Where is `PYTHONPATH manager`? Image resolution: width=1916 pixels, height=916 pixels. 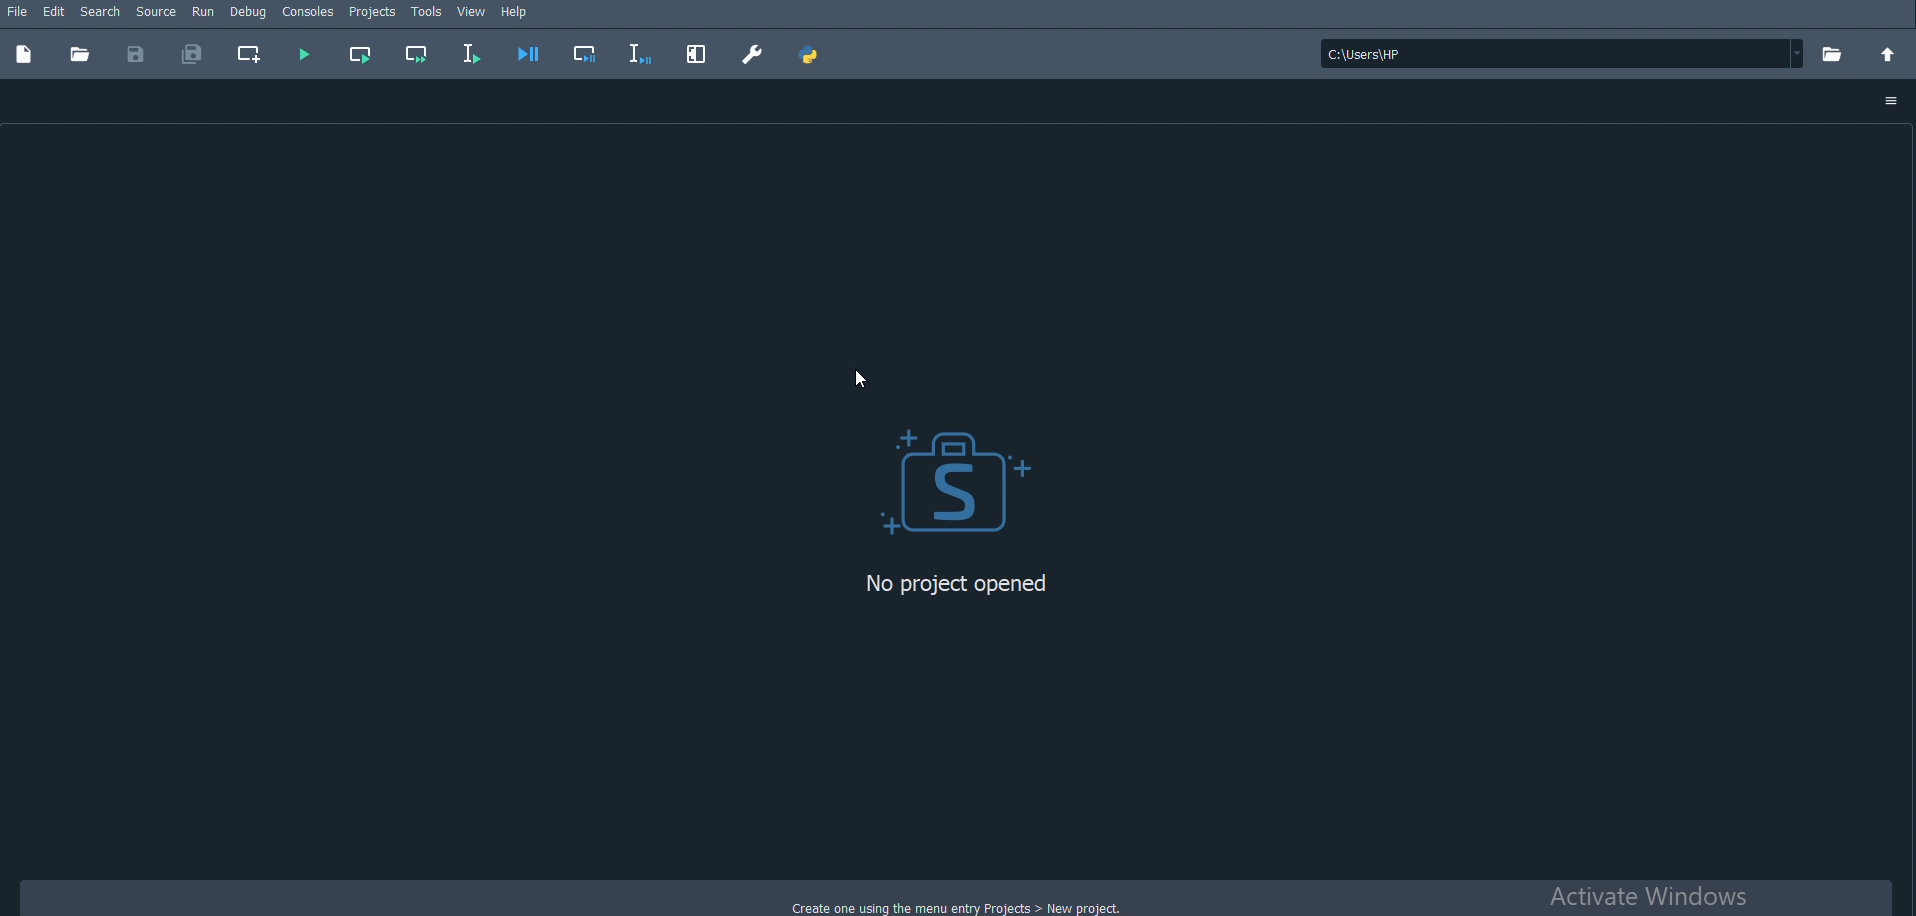 PYTHONPATH manager is located at coordinates (810, 52).